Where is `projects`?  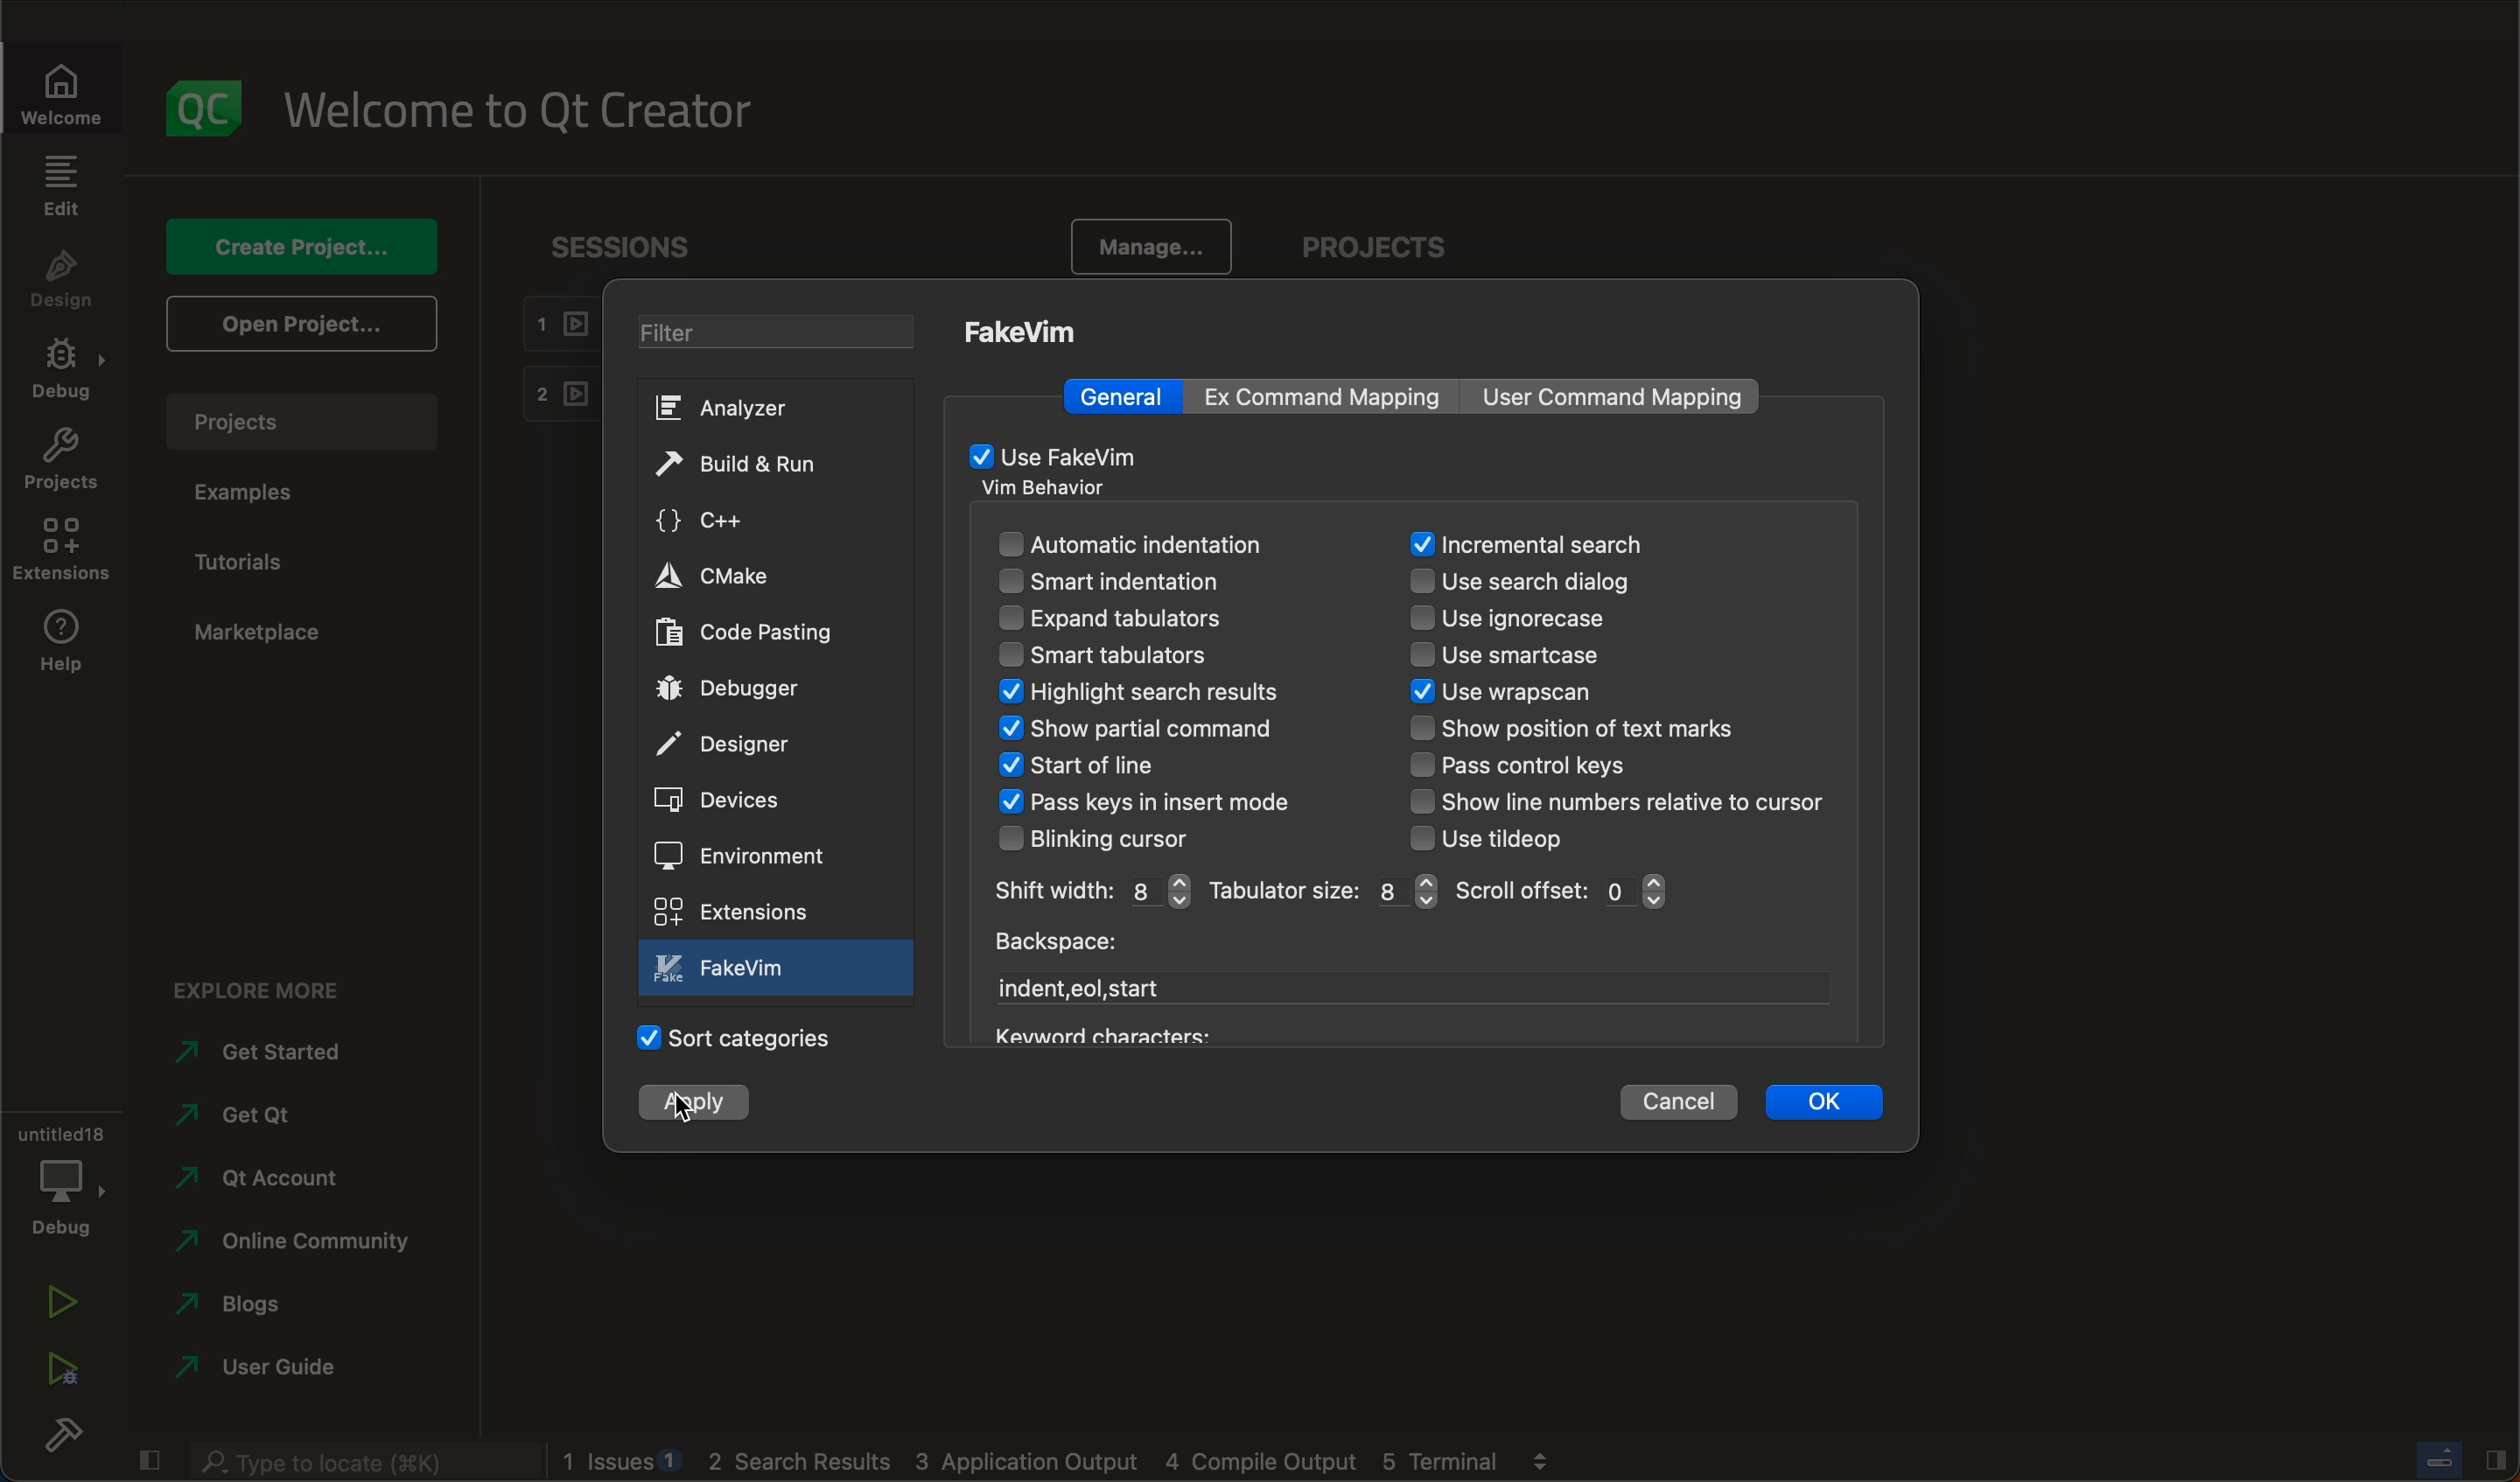 projects is located at coordinates (65, 459).